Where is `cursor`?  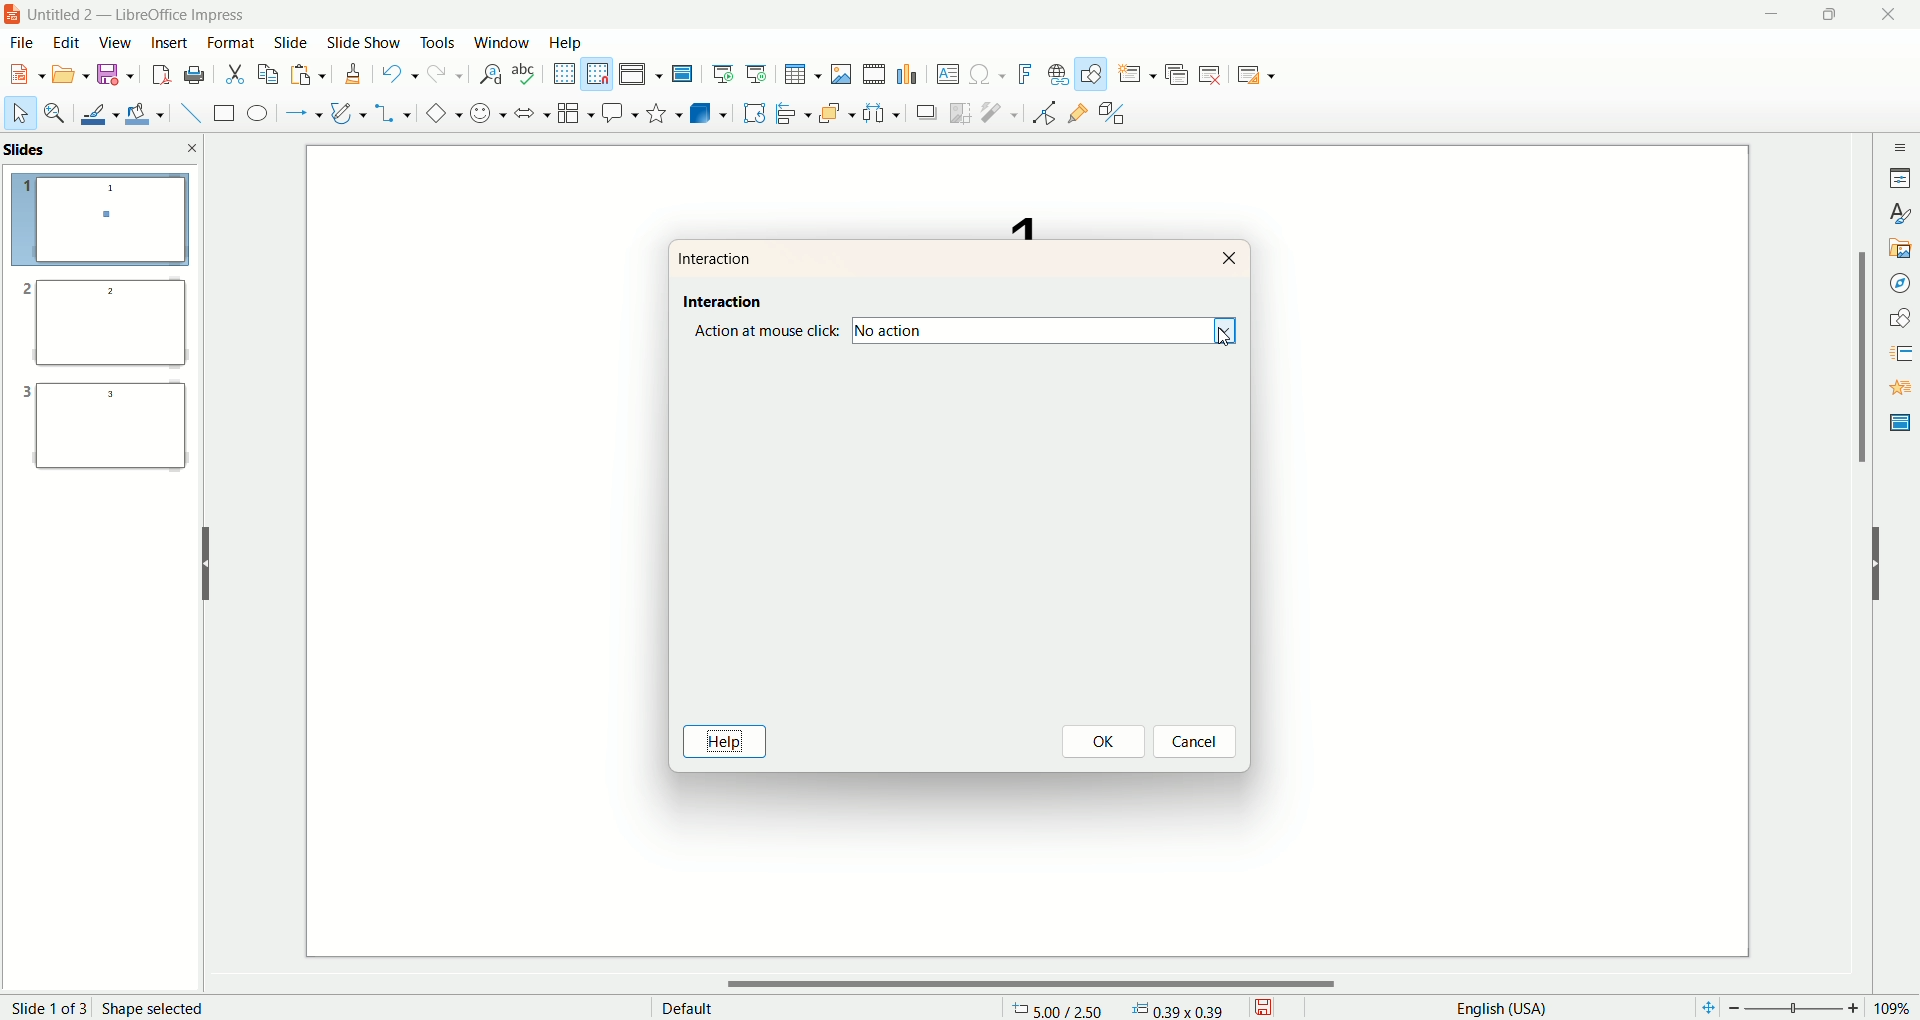 cursor is located at coordinates (1226, 351).